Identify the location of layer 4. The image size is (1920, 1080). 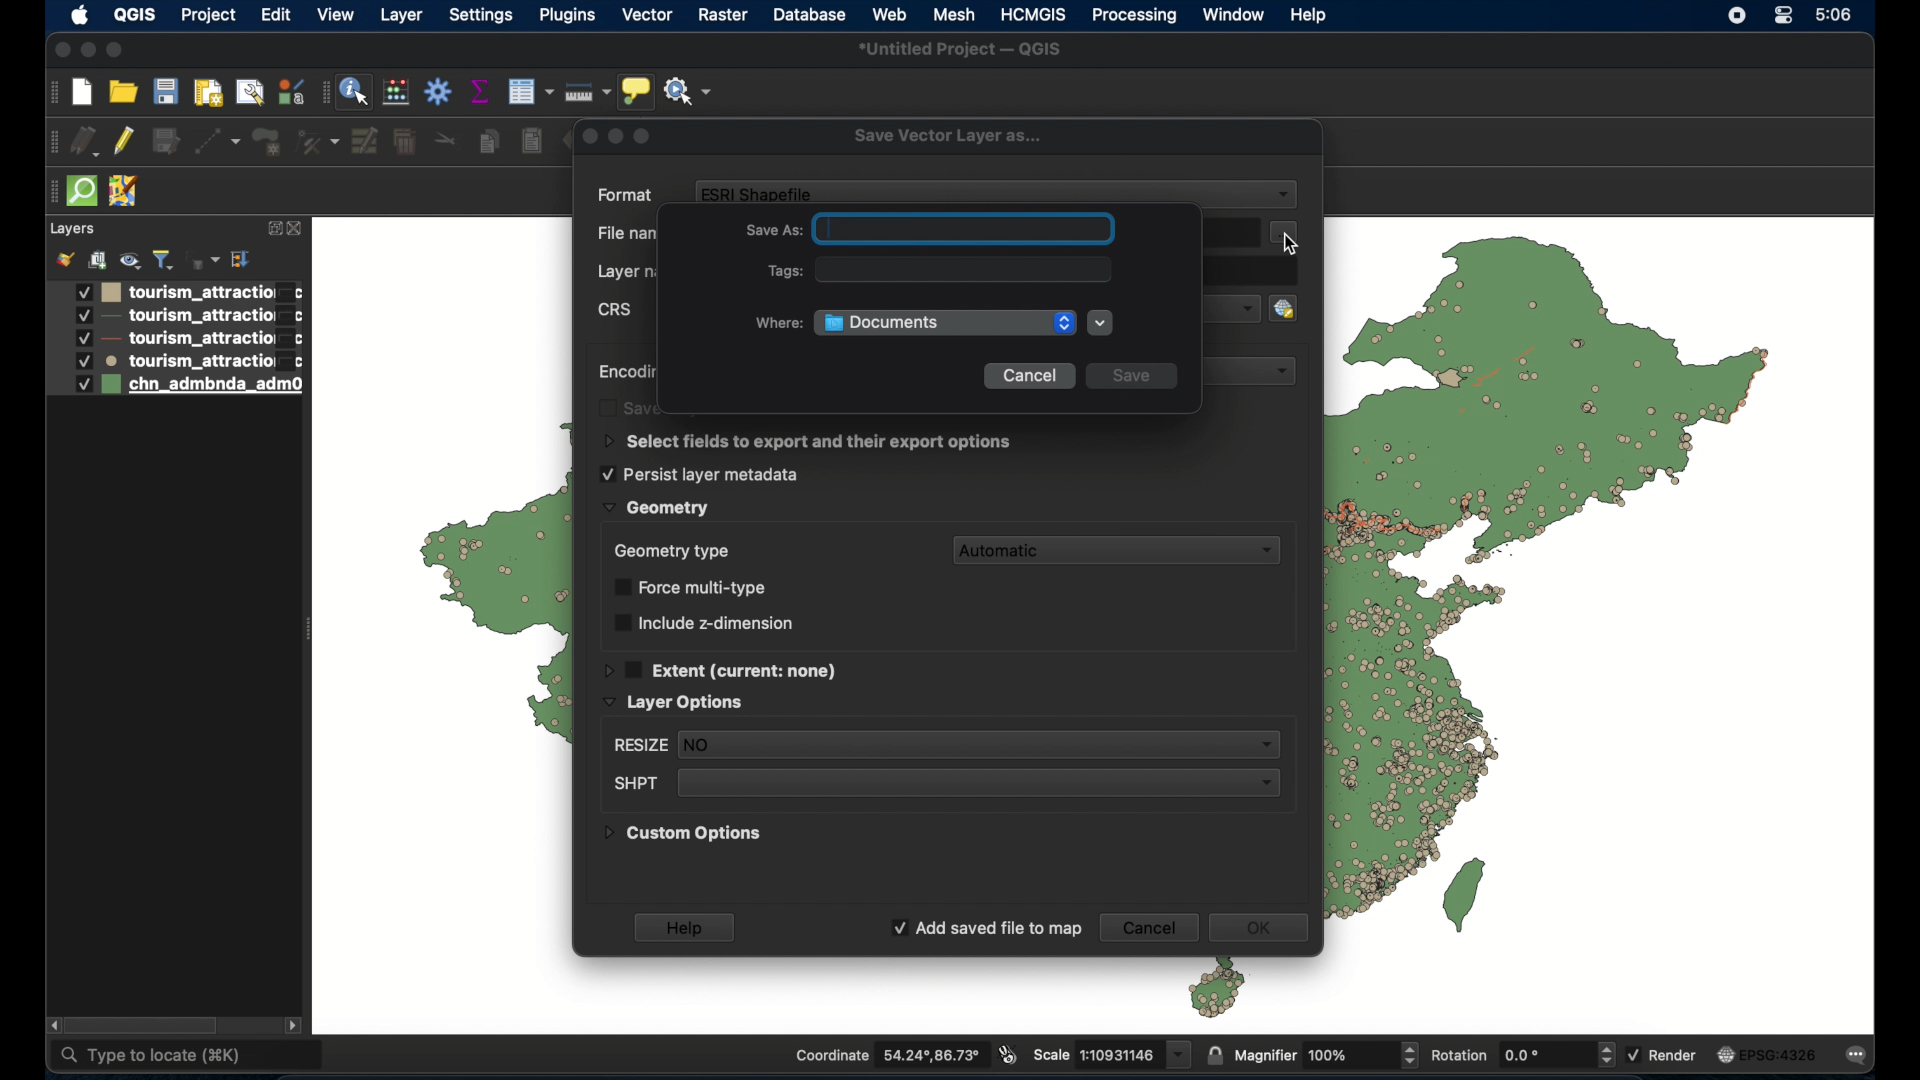
(176, 361).